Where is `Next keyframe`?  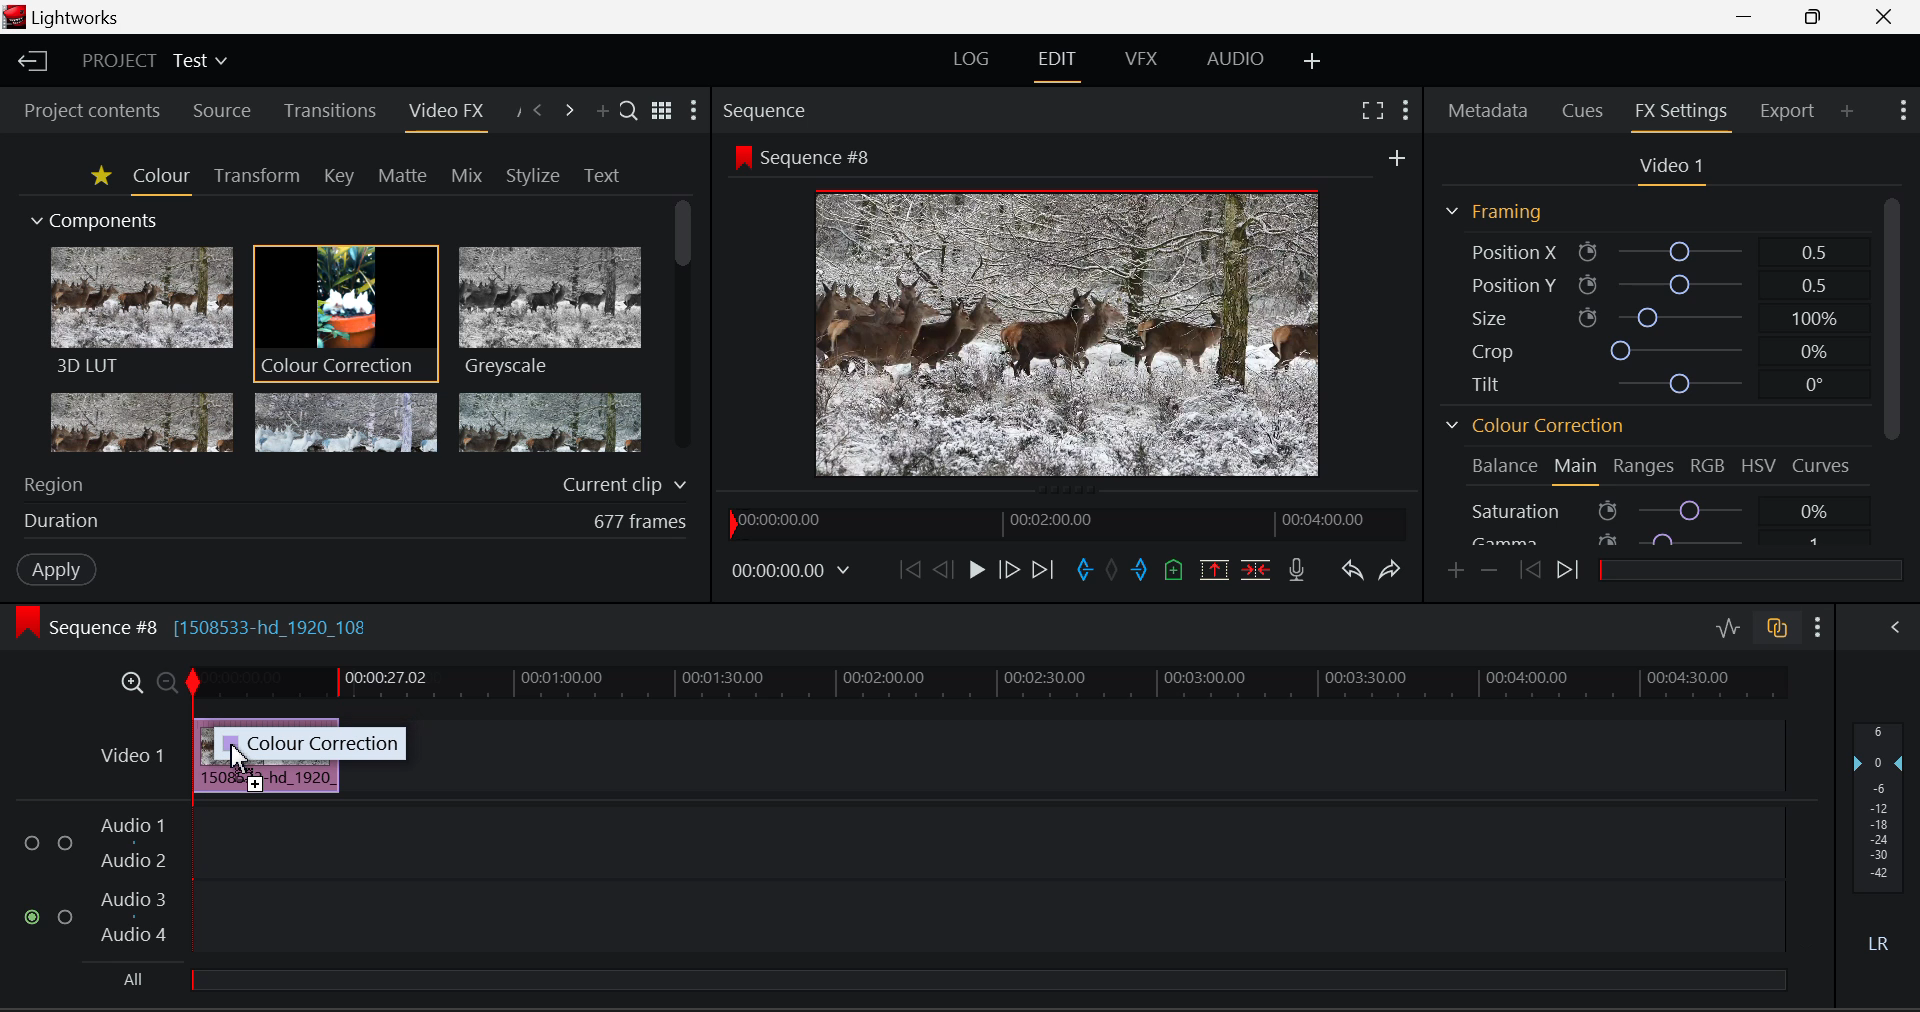
Next keyframe is located at coordinates (1568, 572).